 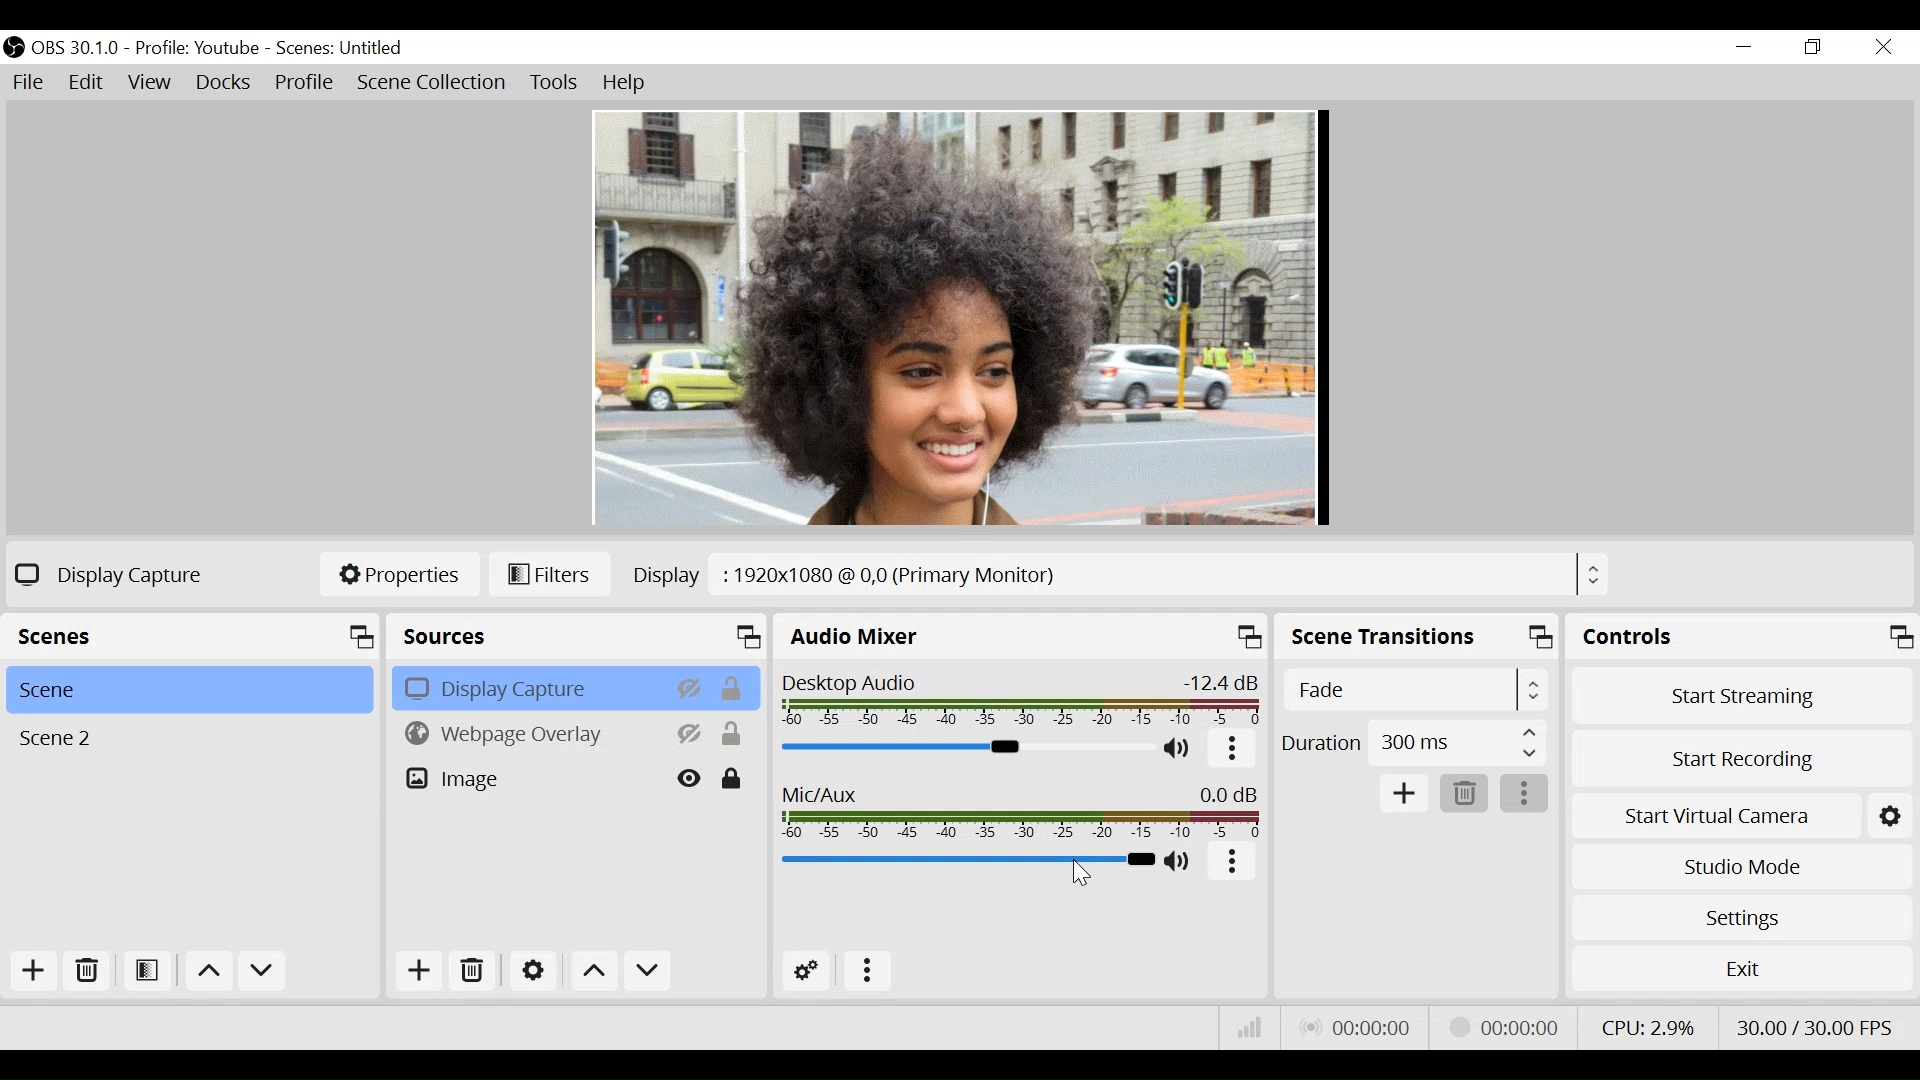 What do you see at coordinates (1523, 794) in the screenshot?
I see `more options` at bounding box center [1523, 794].